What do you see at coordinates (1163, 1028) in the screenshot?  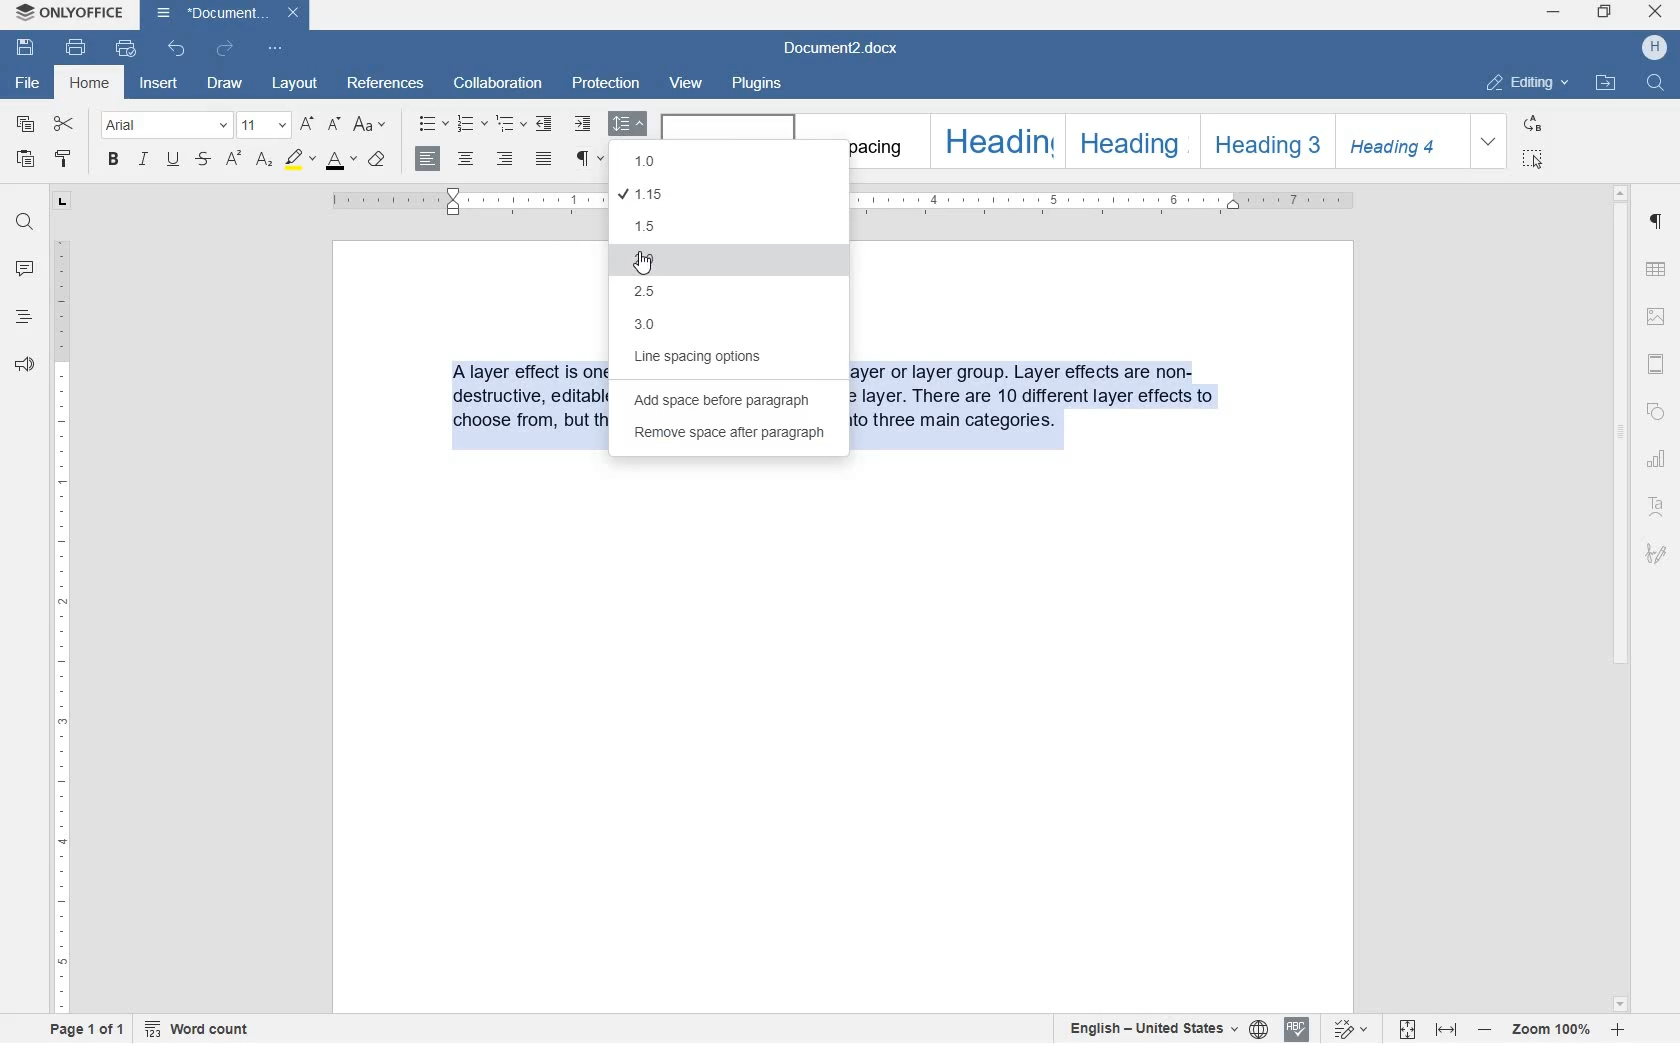 I see `set text or document language` at bounding box center [1163, 1028].